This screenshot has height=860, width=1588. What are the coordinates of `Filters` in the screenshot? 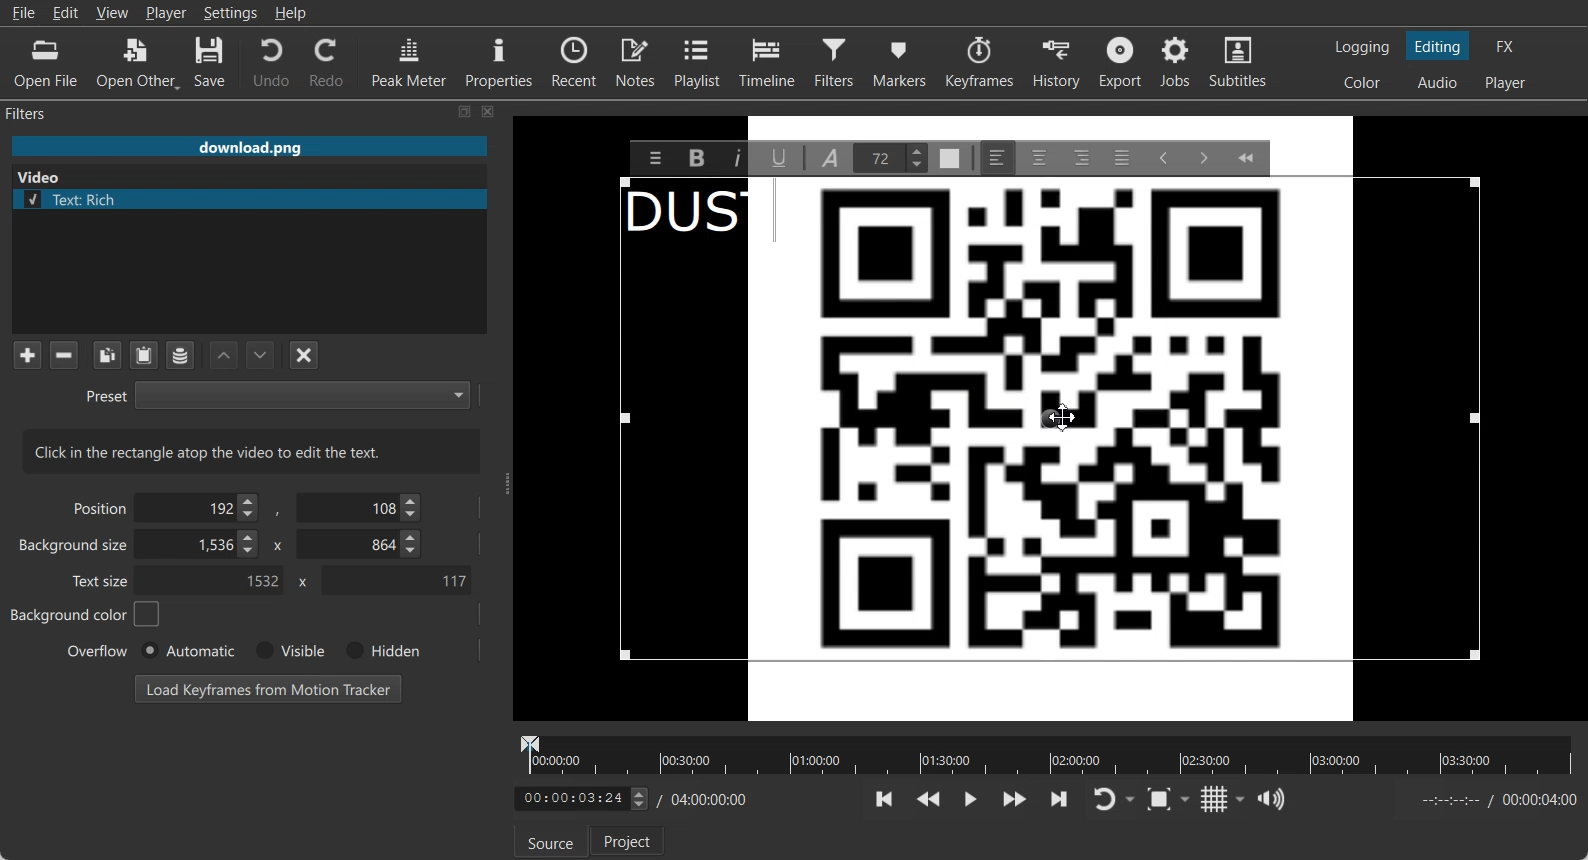 It's located at (46, 112).